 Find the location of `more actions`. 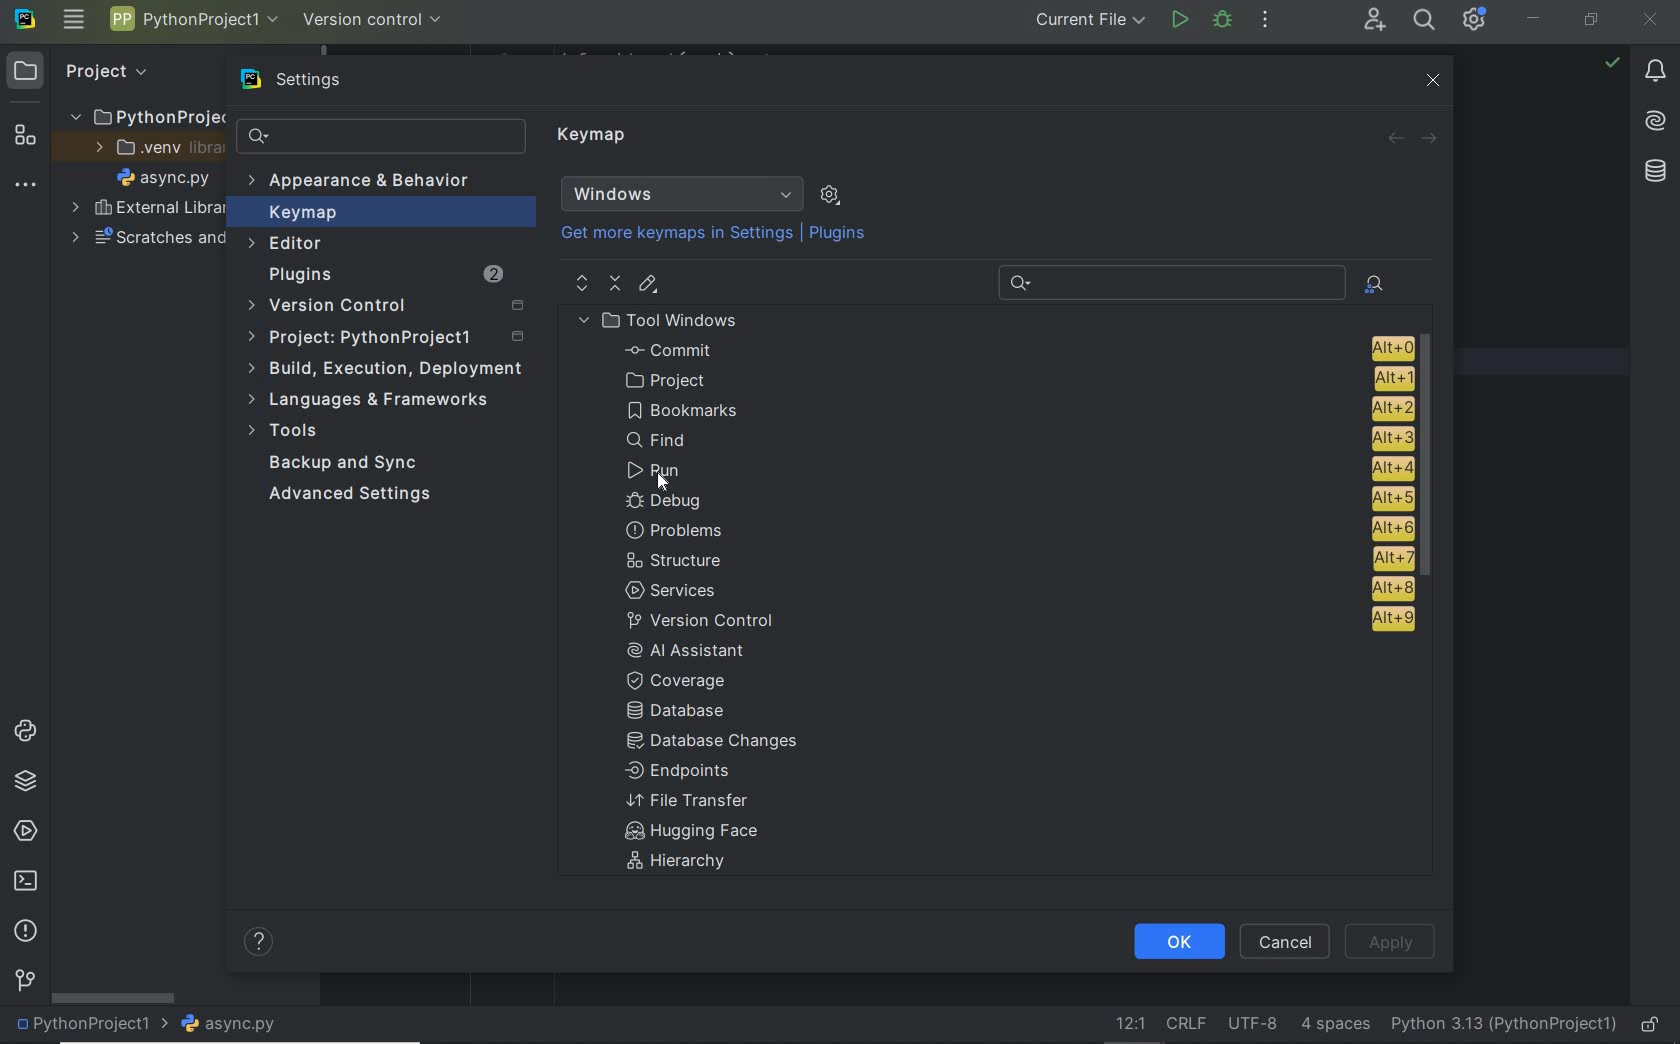

more actions is located at coordinates (1265, 21).